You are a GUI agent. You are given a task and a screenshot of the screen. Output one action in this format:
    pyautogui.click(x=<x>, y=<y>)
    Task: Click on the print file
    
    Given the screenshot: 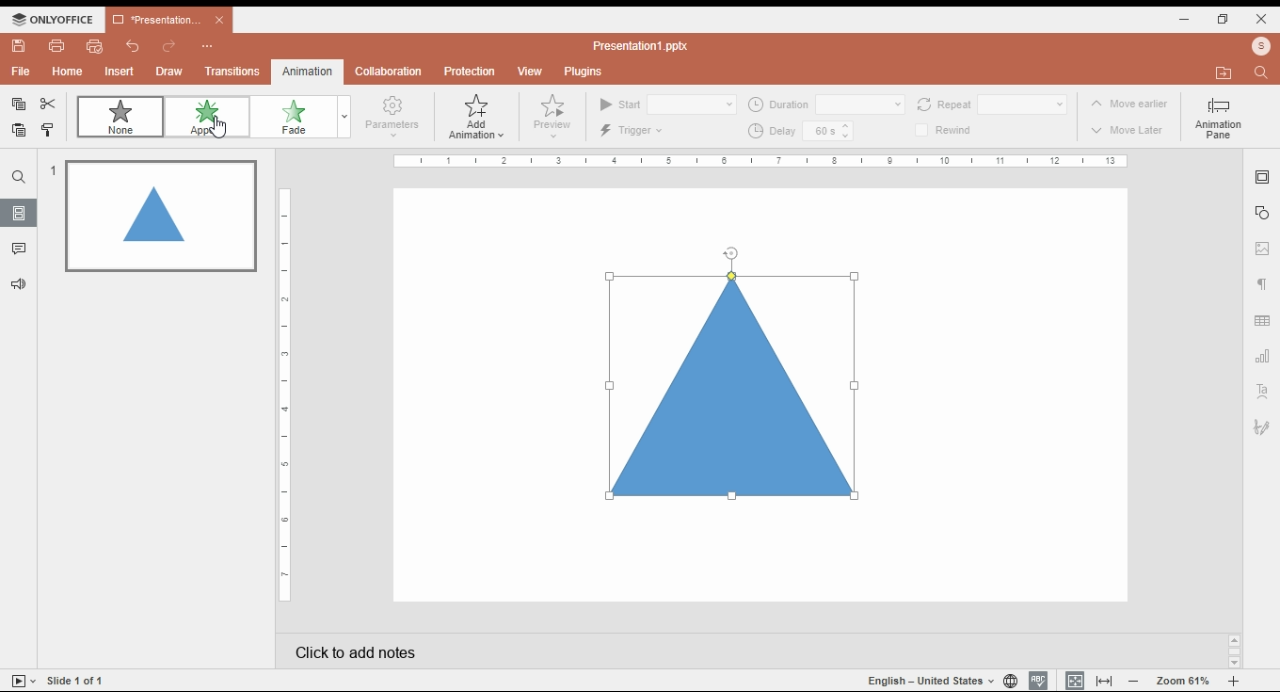 What is the action you would take?
    pyautogui.click(x=60, y=47)
    